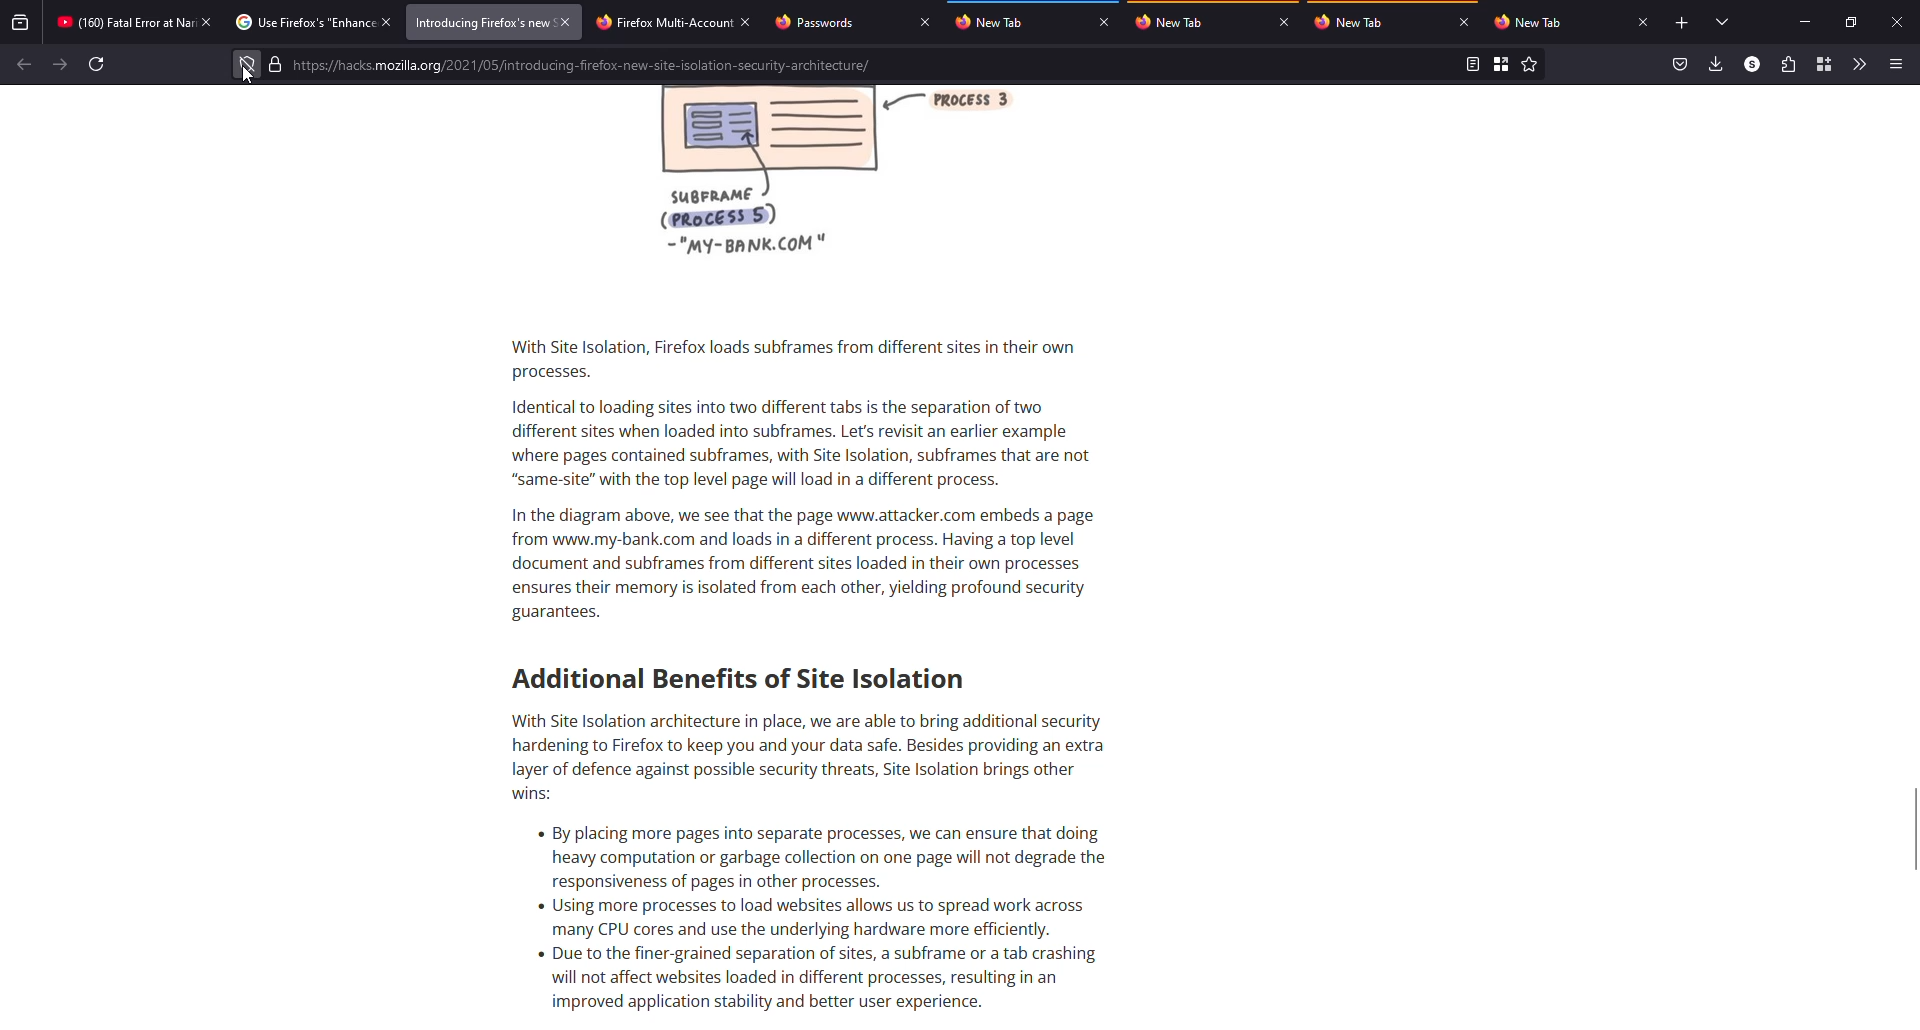  Describe the element at coordinates (275, 64) in the screenshot. I see `lock` at that location.